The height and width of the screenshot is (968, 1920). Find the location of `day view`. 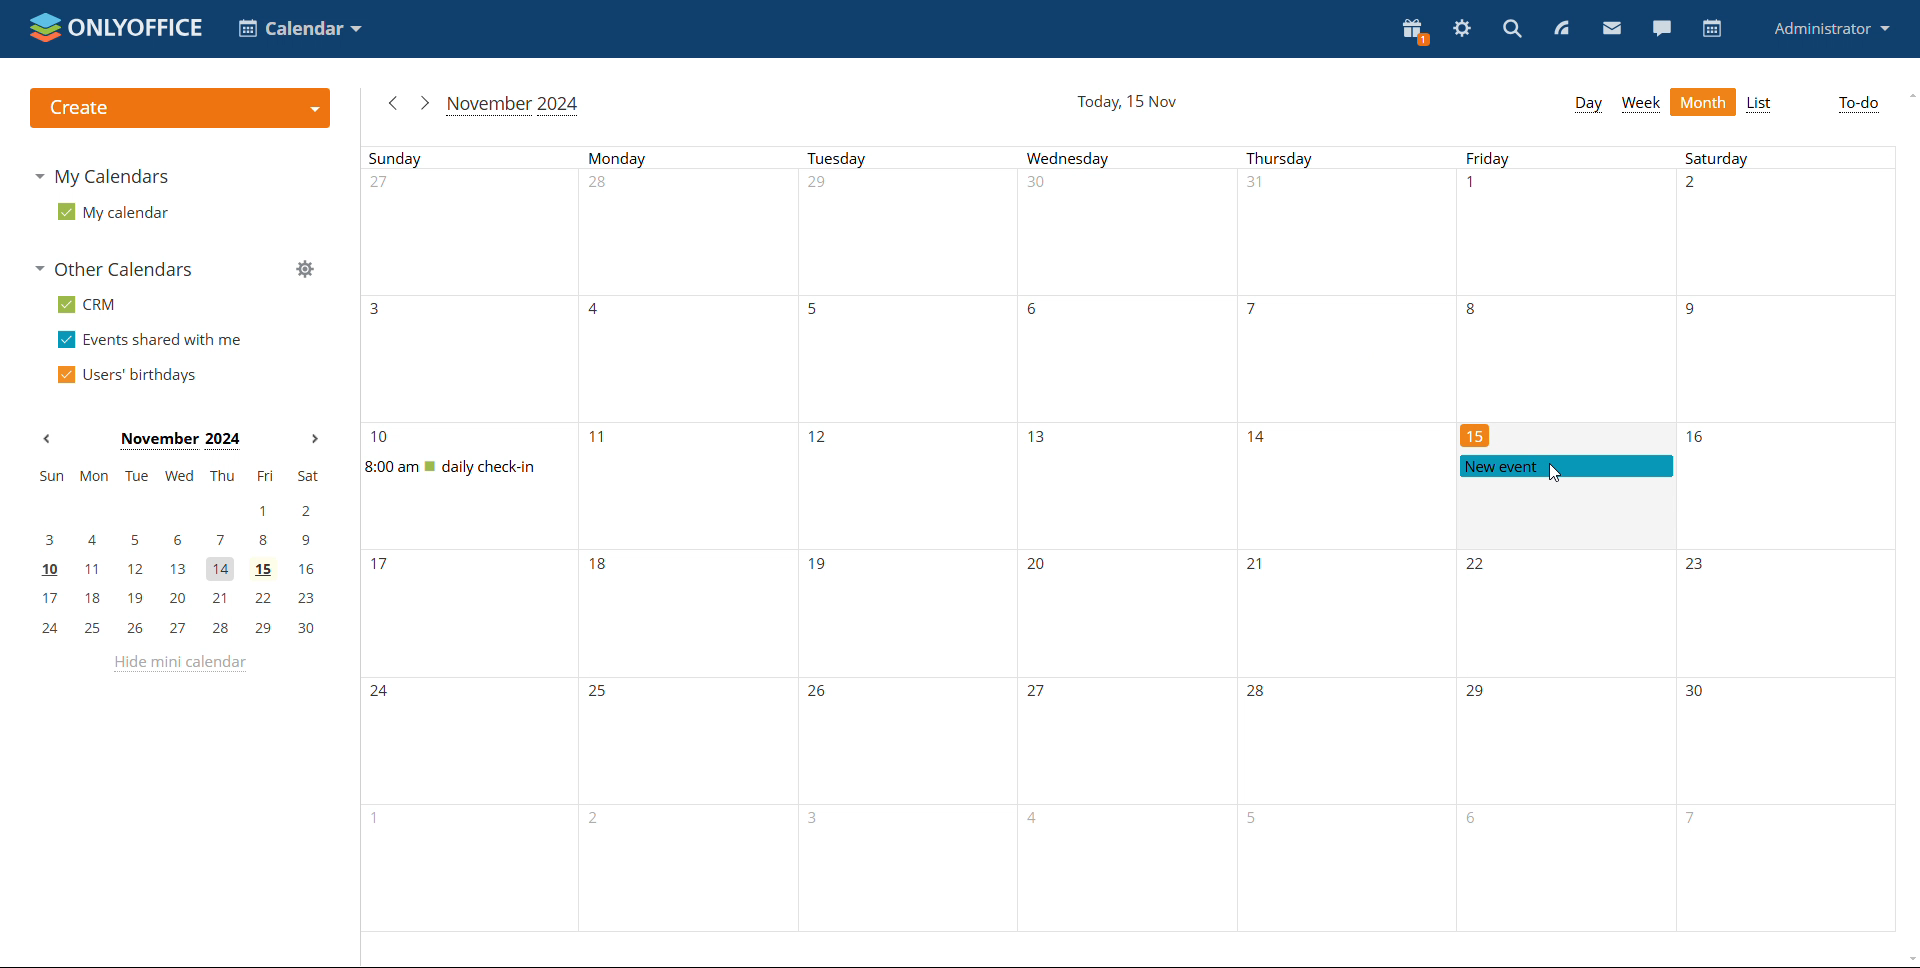

day view is located at coordinates (1588, 104).